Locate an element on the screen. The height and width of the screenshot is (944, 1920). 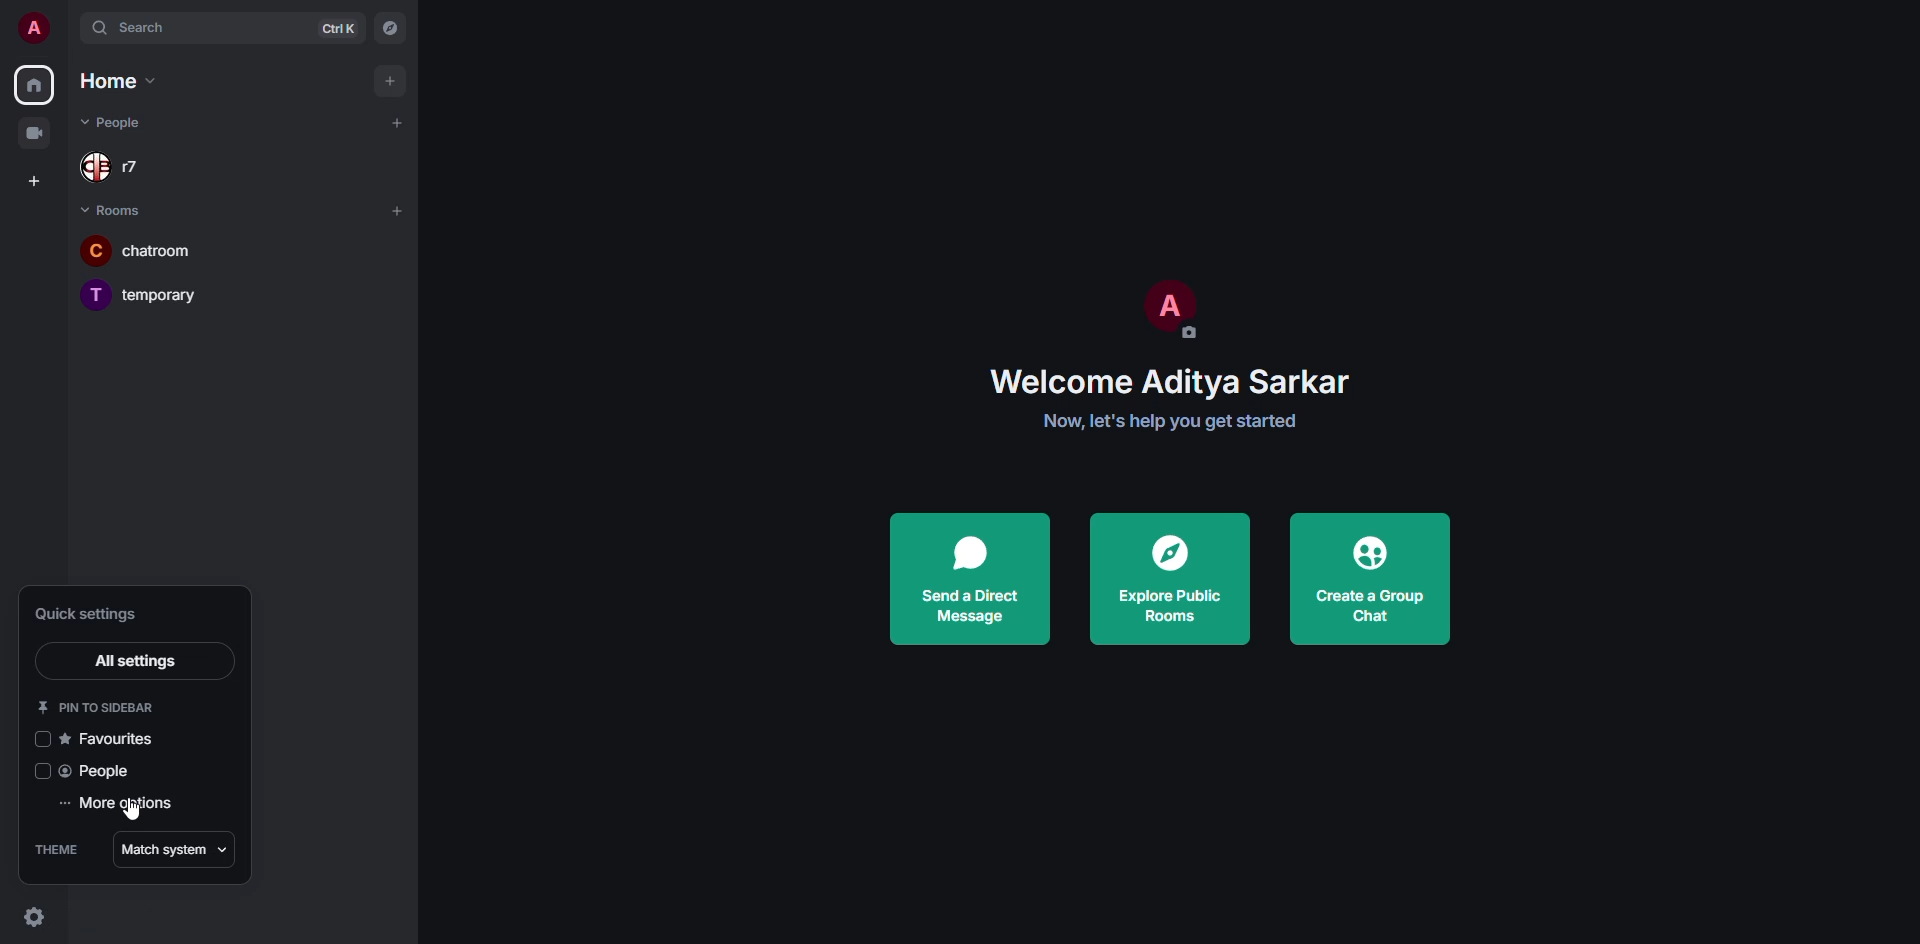
send a direct message is located at coordinates (968, 574).